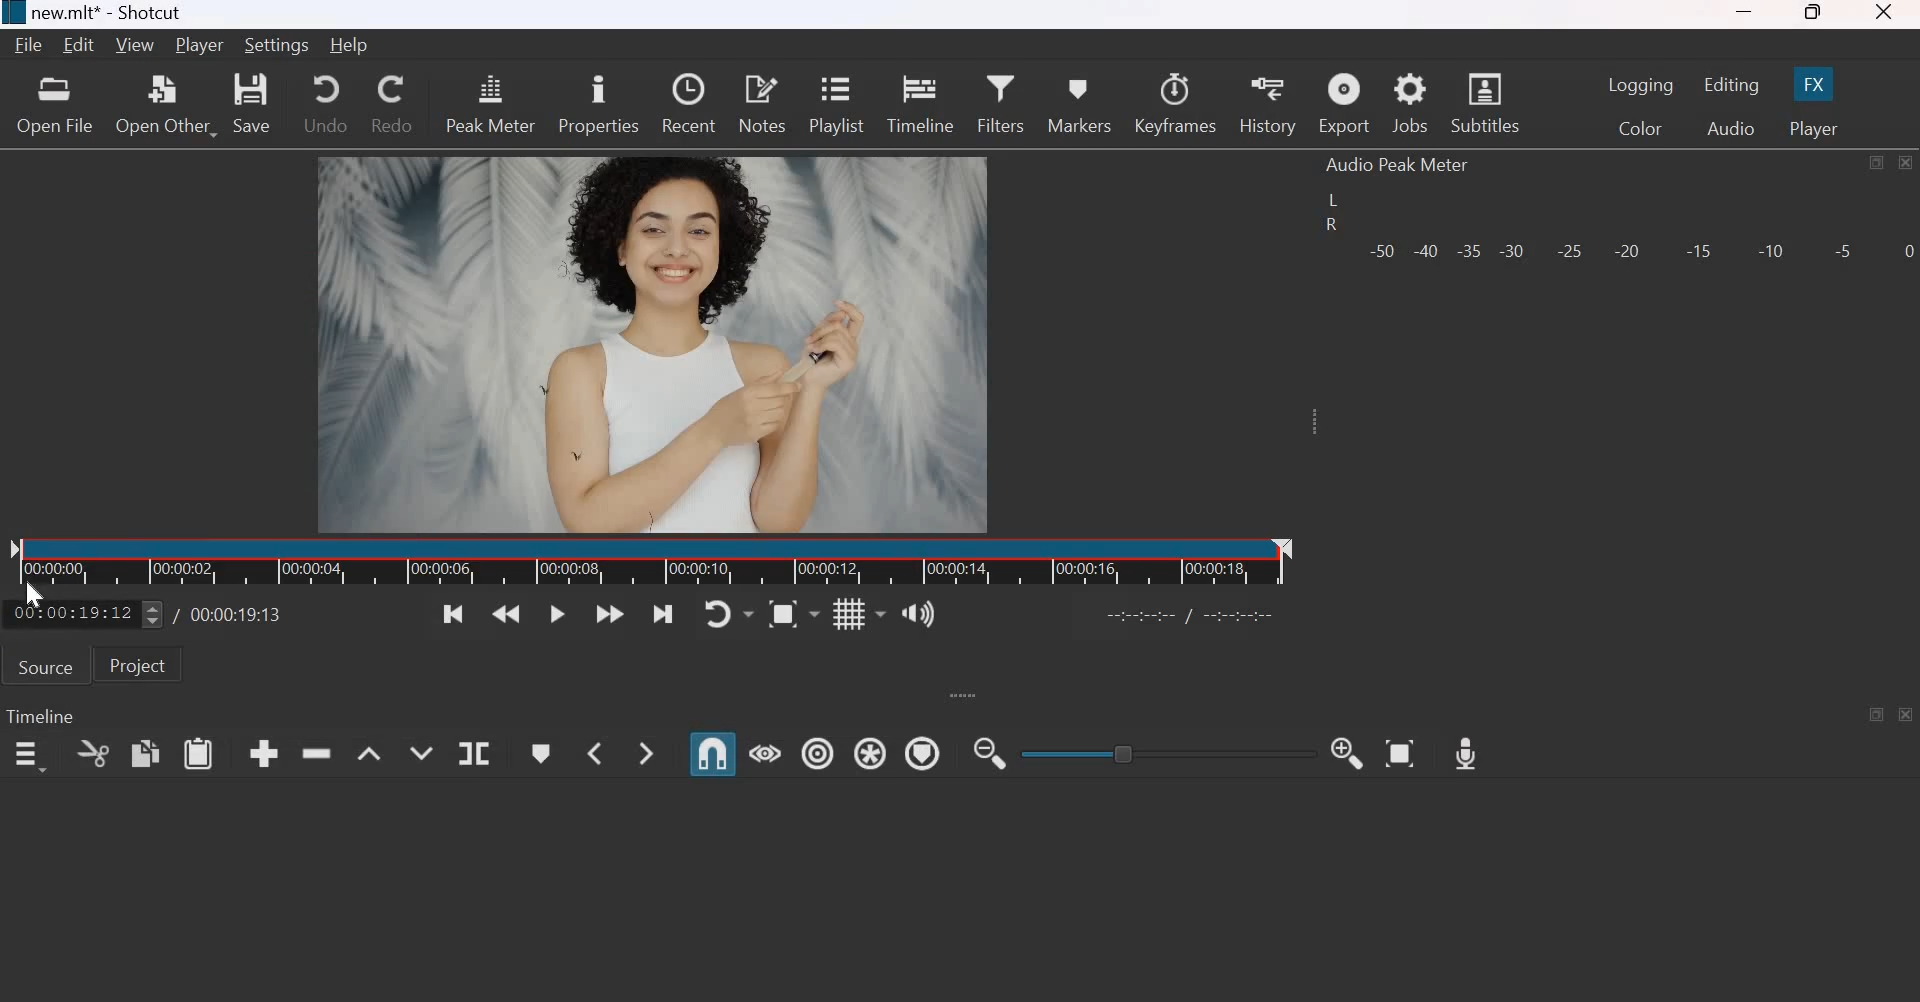  Describe the element at coordinates (922, 753) in the screenshot. I see `Ripple Markers` at that location.